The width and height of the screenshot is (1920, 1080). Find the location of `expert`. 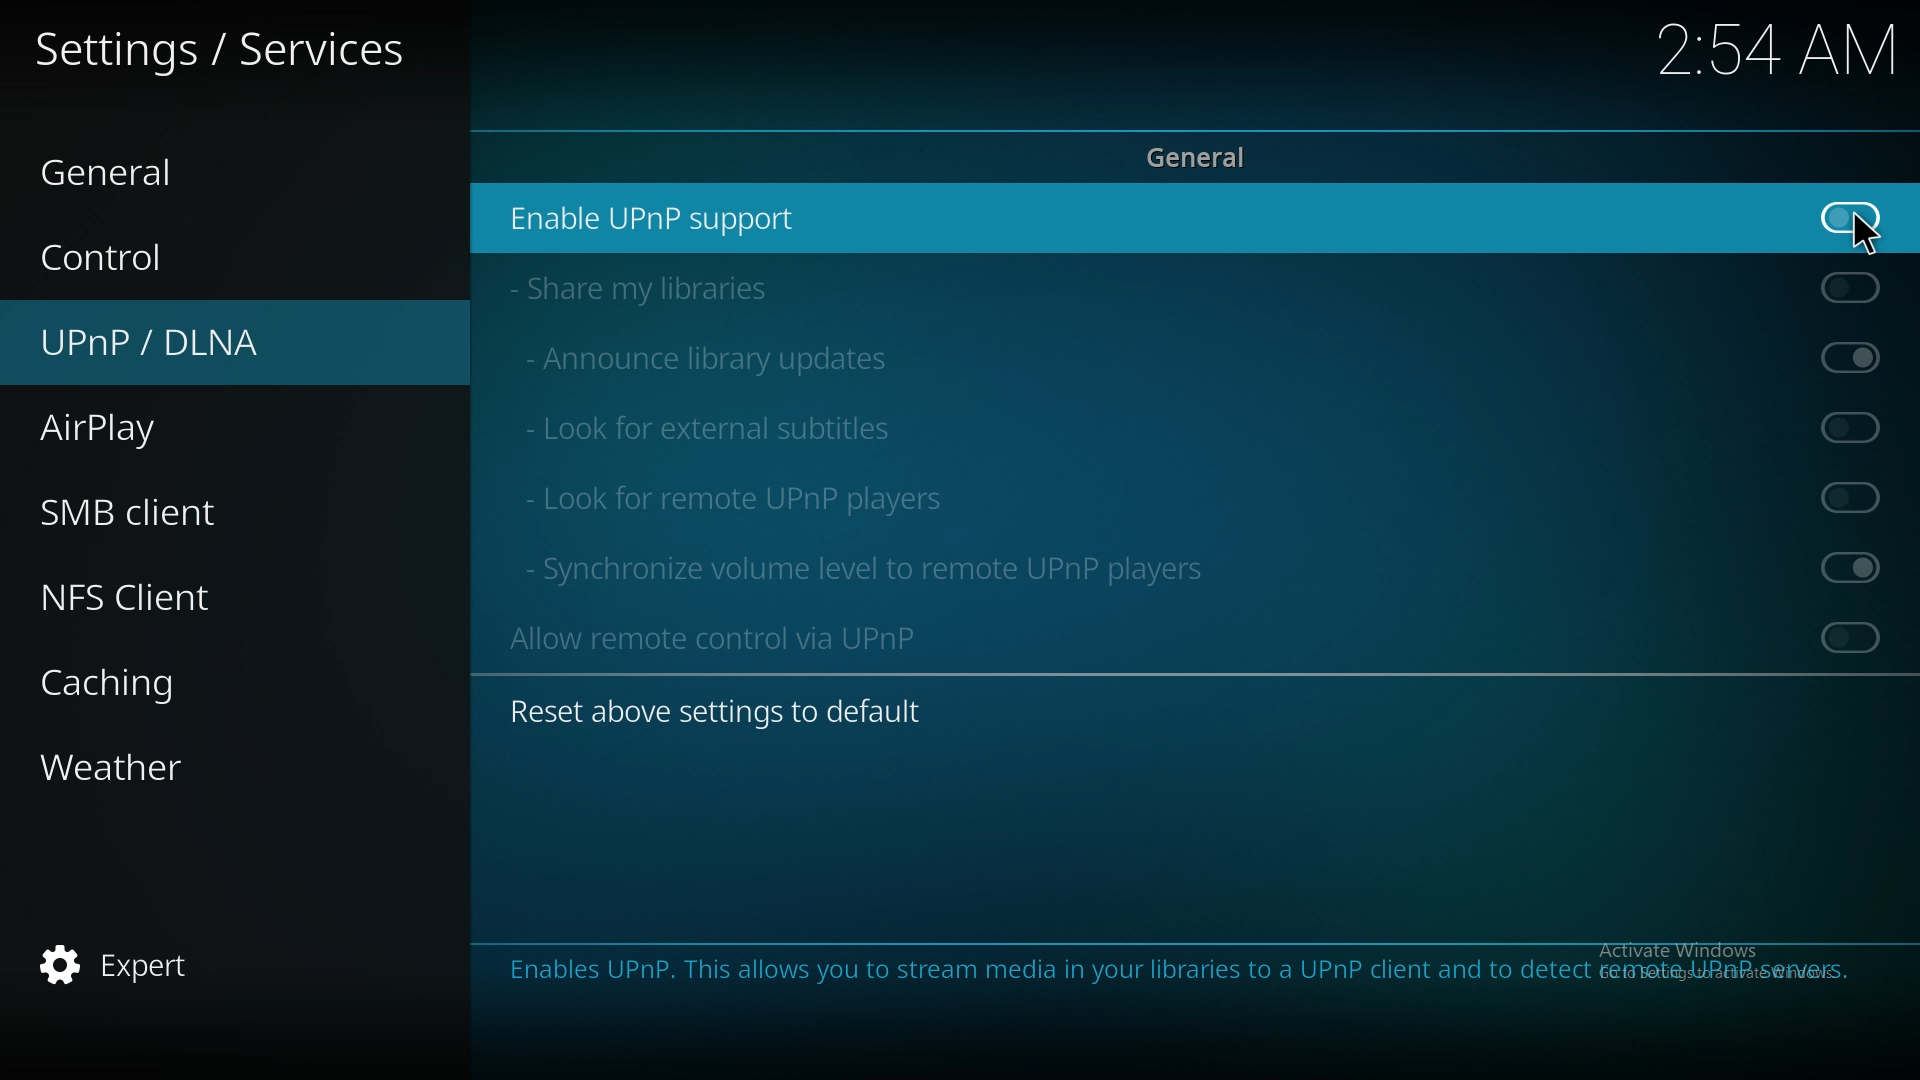

expert is located at coordinates (129, 969).